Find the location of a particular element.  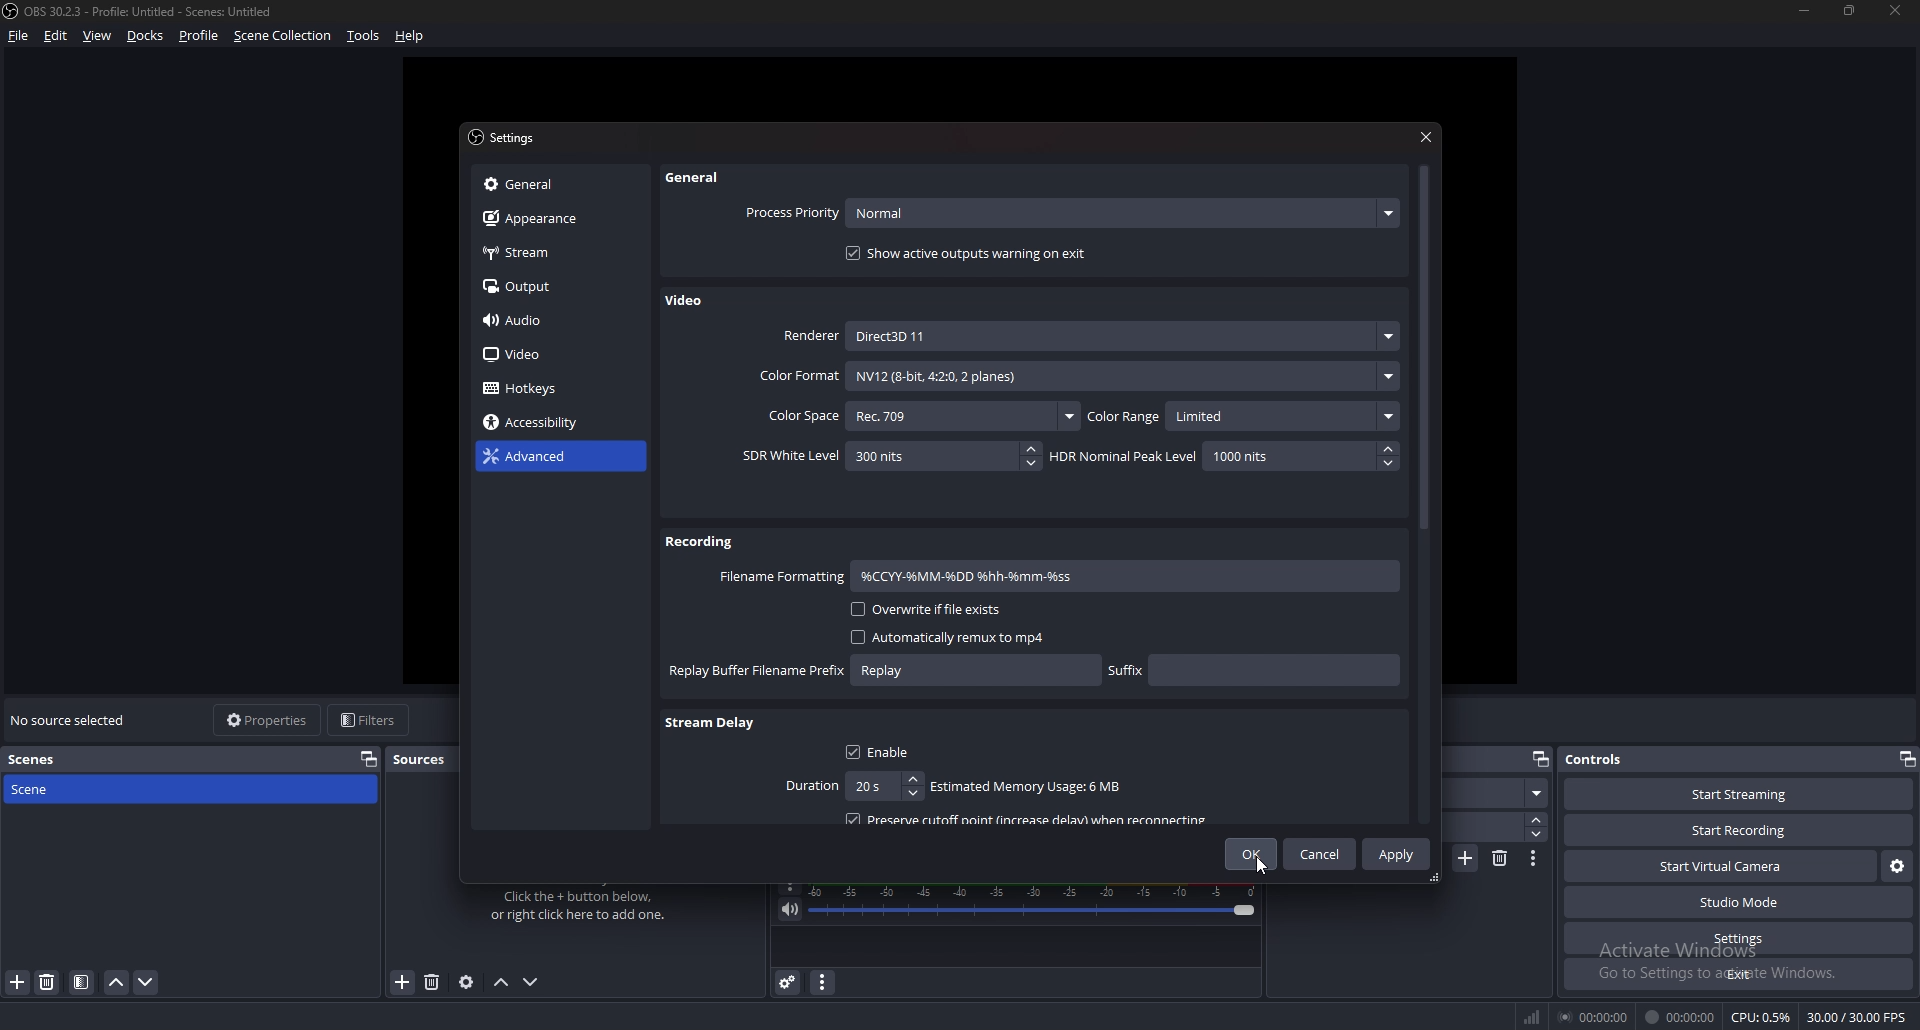

Show active outputs warning on exit is located at coordinates (970, 253).